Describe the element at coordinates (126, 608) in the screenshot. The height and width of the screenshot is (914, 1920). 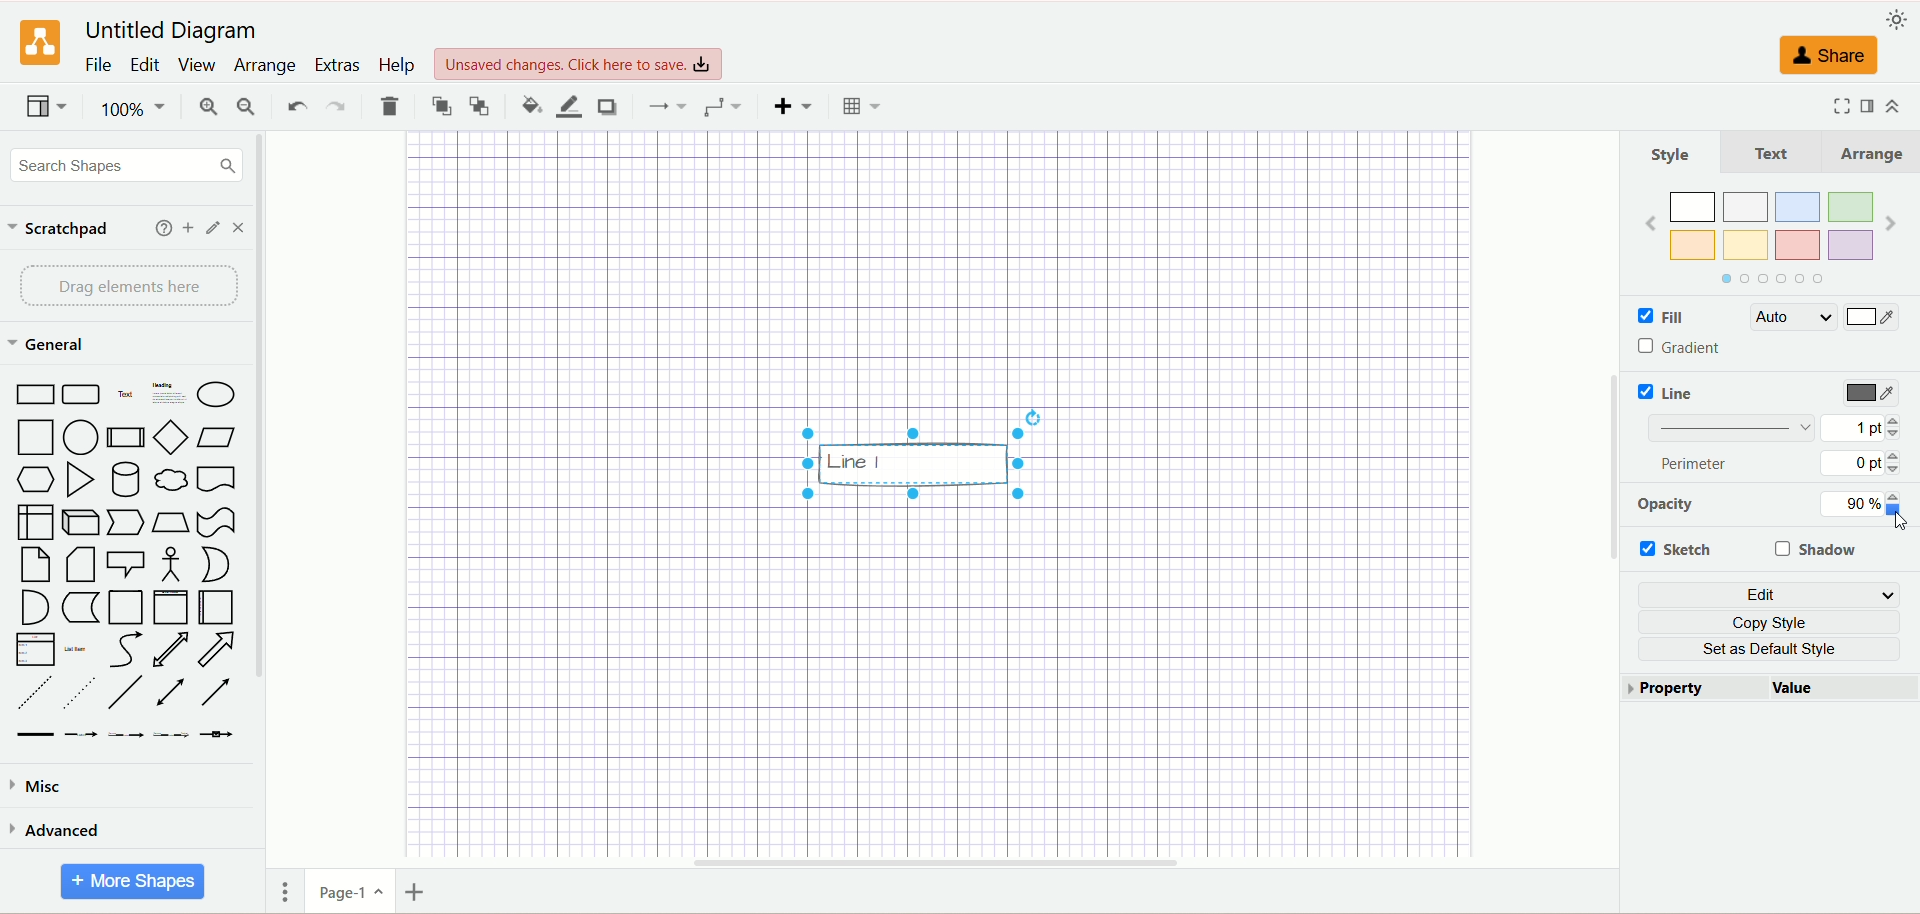
I see `Container` at that location.